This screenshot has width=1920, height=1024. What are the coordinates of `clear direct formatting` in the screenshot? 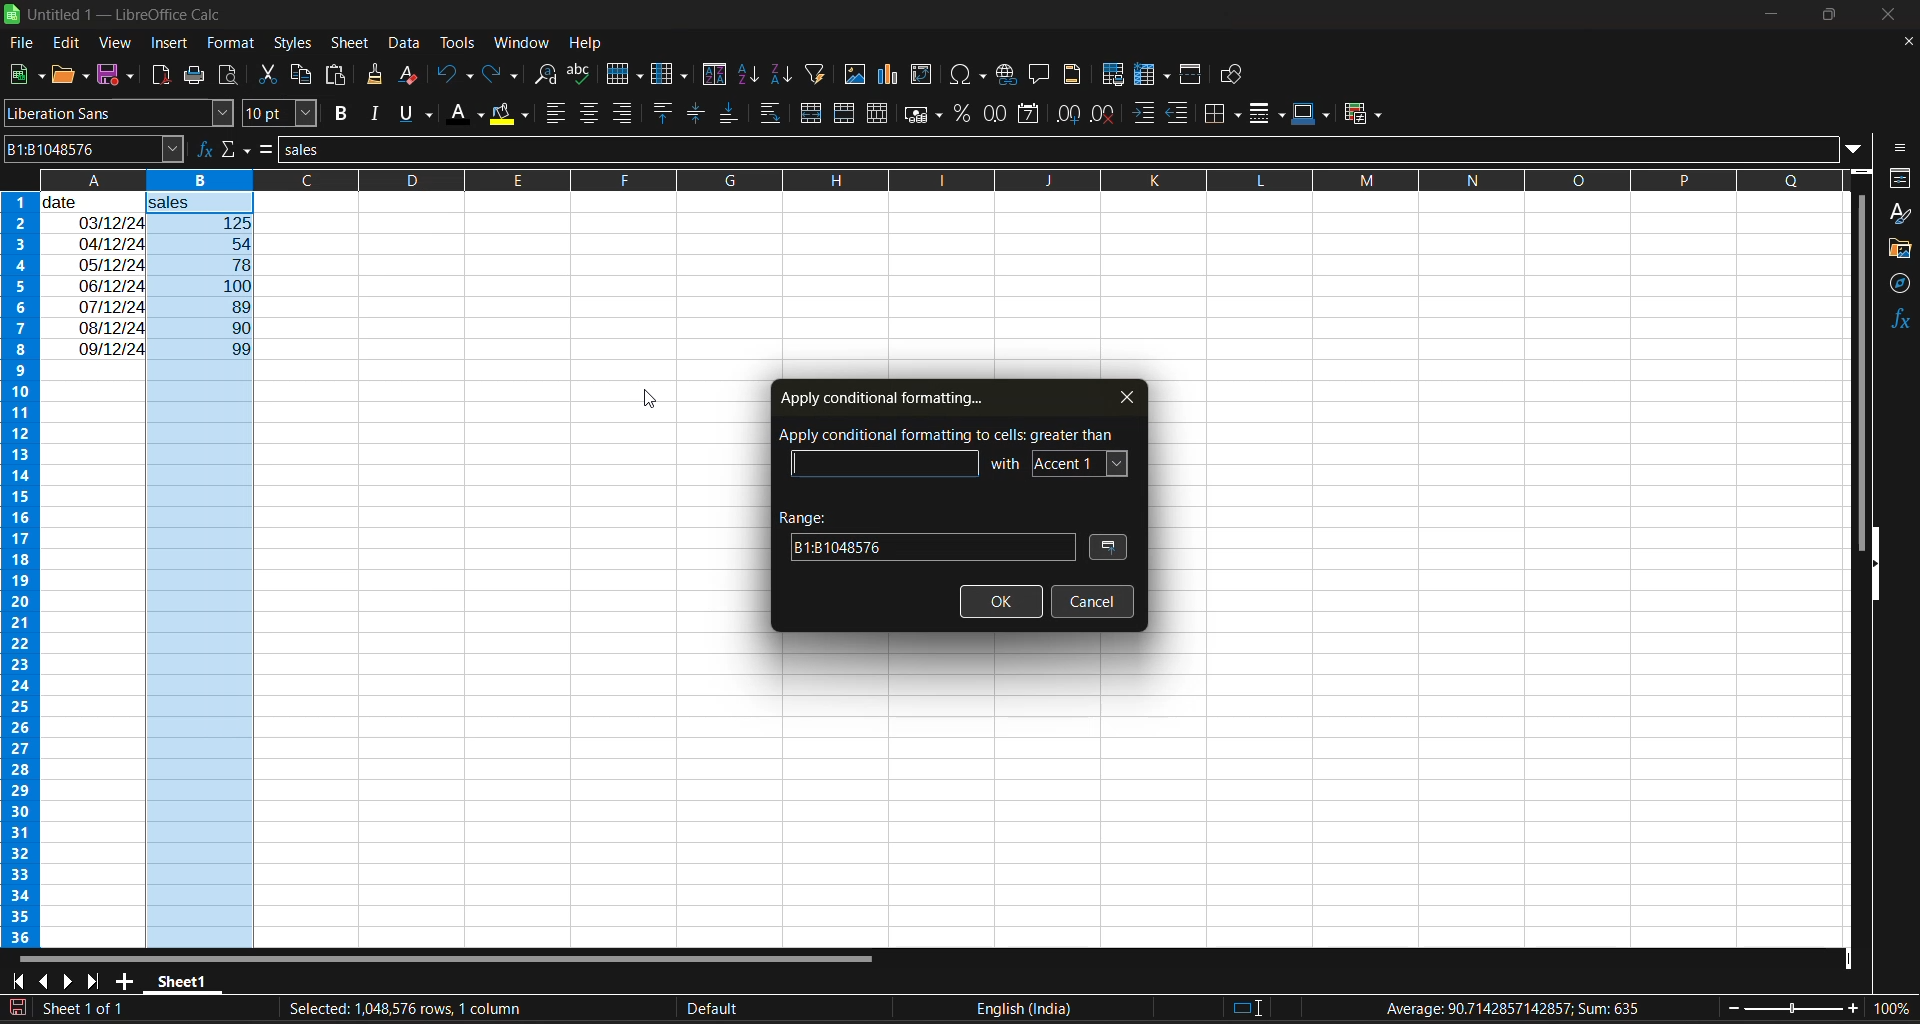 It's located at (412, 77).